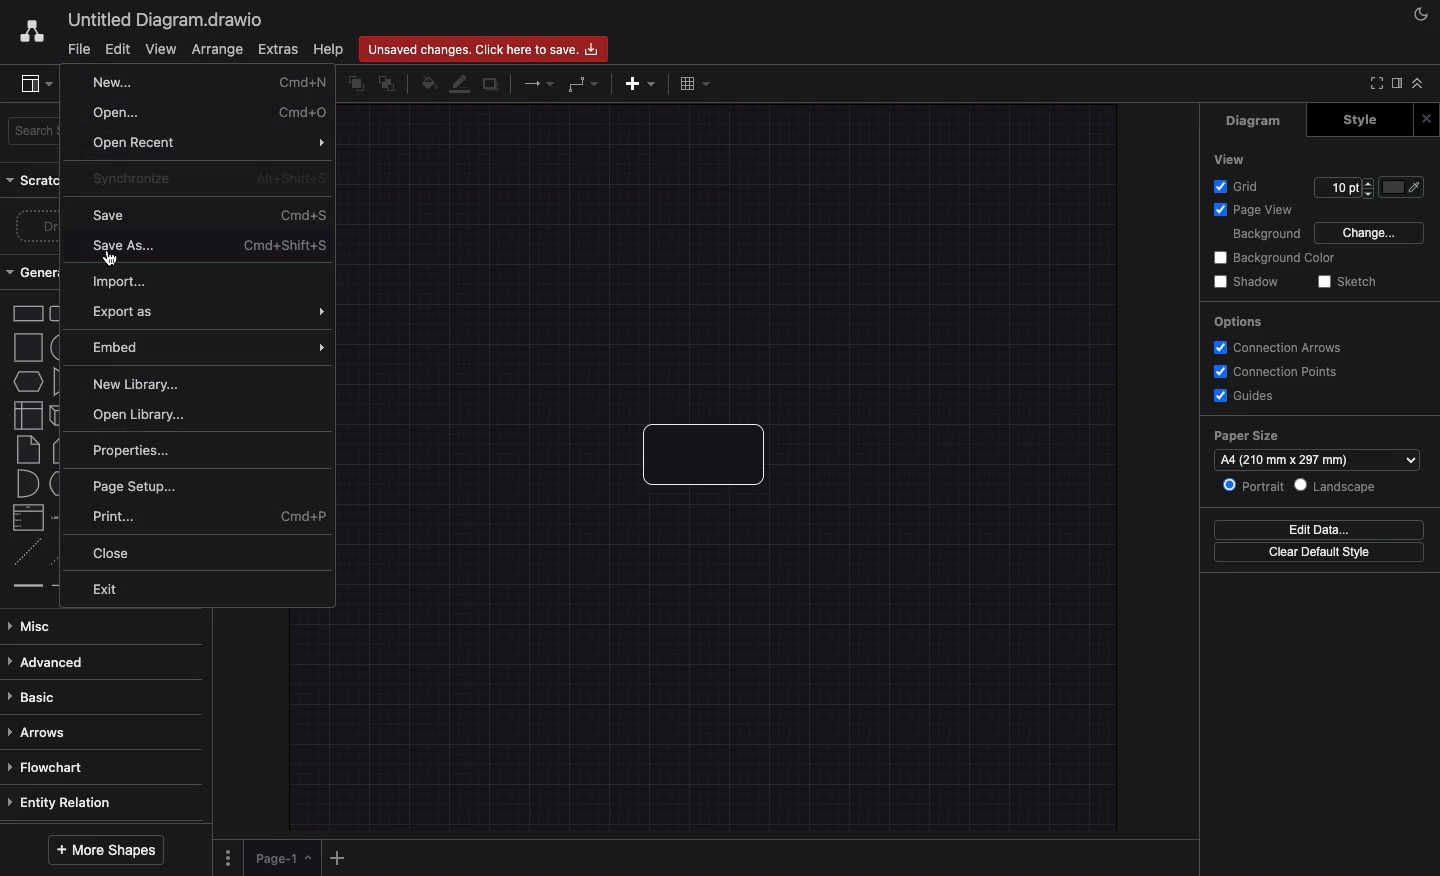 This screenshot has width=1440, height=876. What do you see at coordinates (217, 51) in the screenshot?
I see `Arrange` at bounding box center [217, 51].